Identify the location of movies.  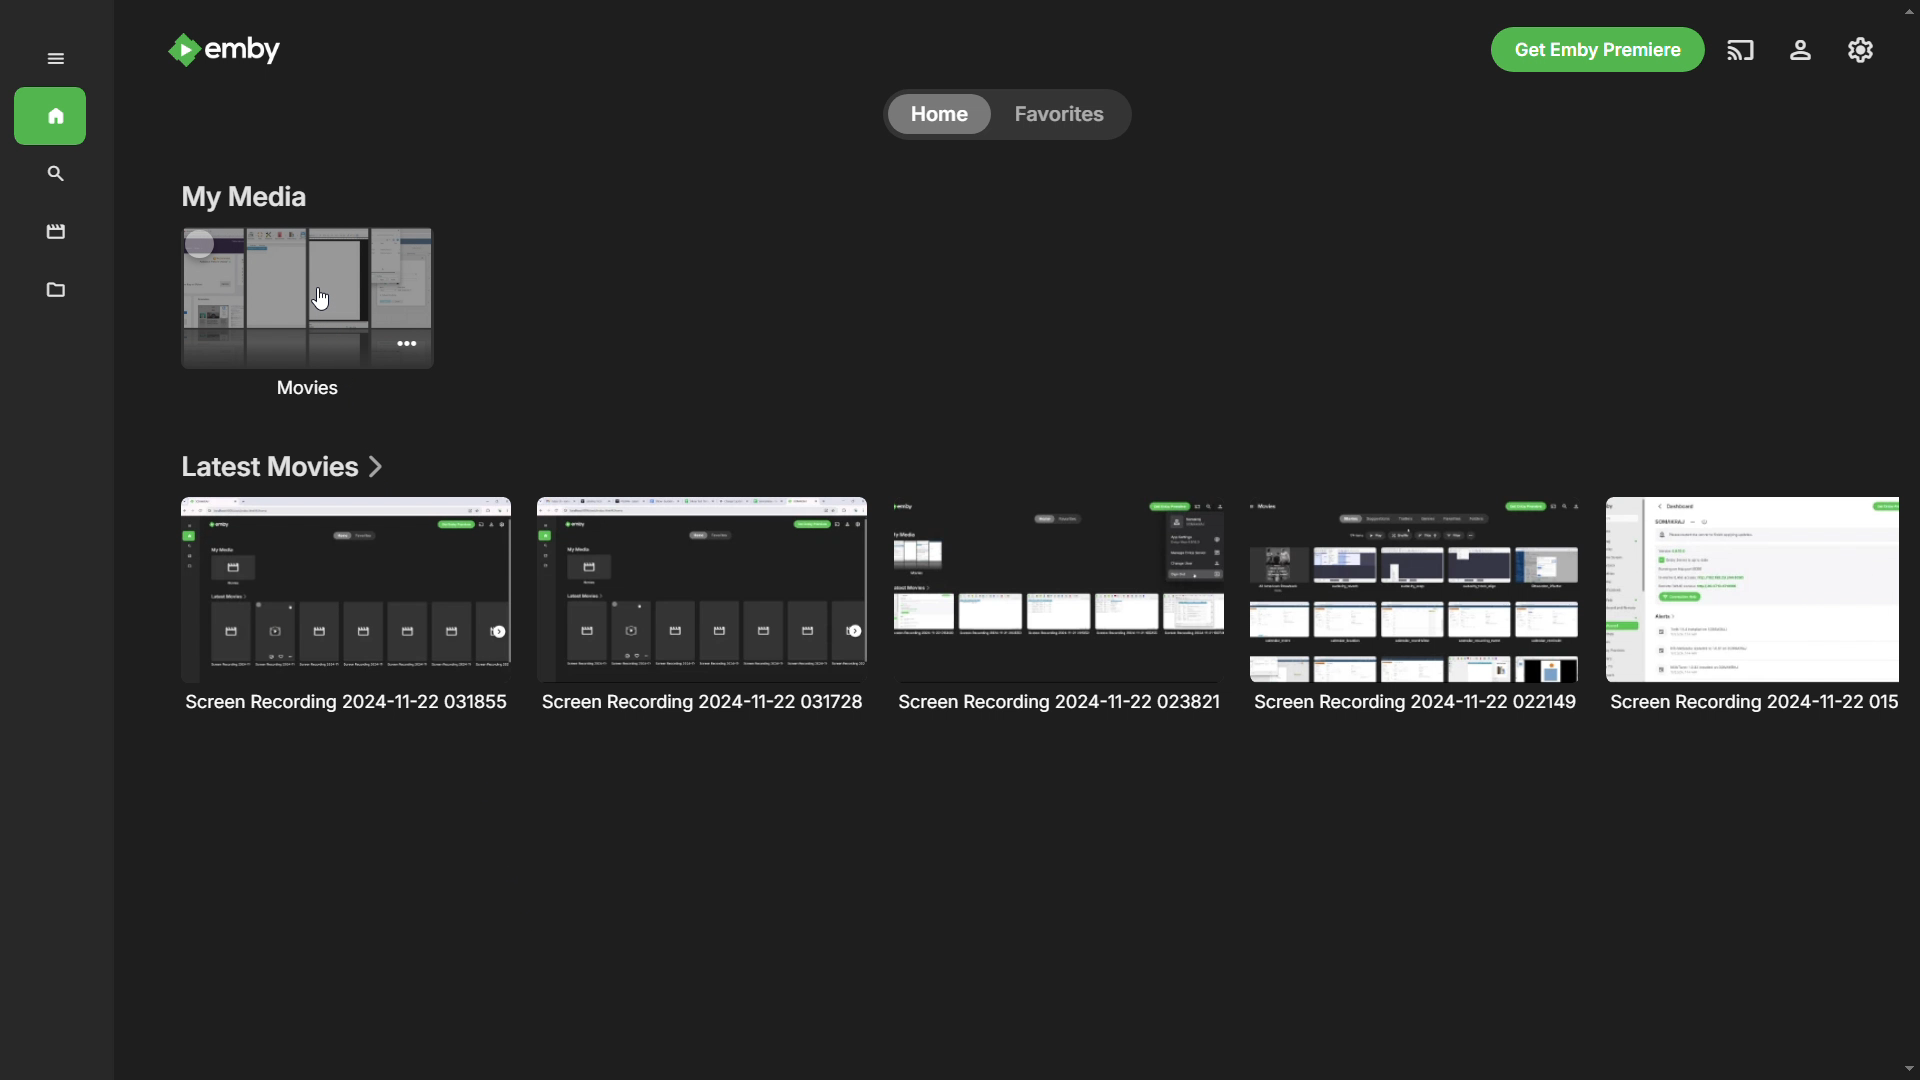
(56, 229).